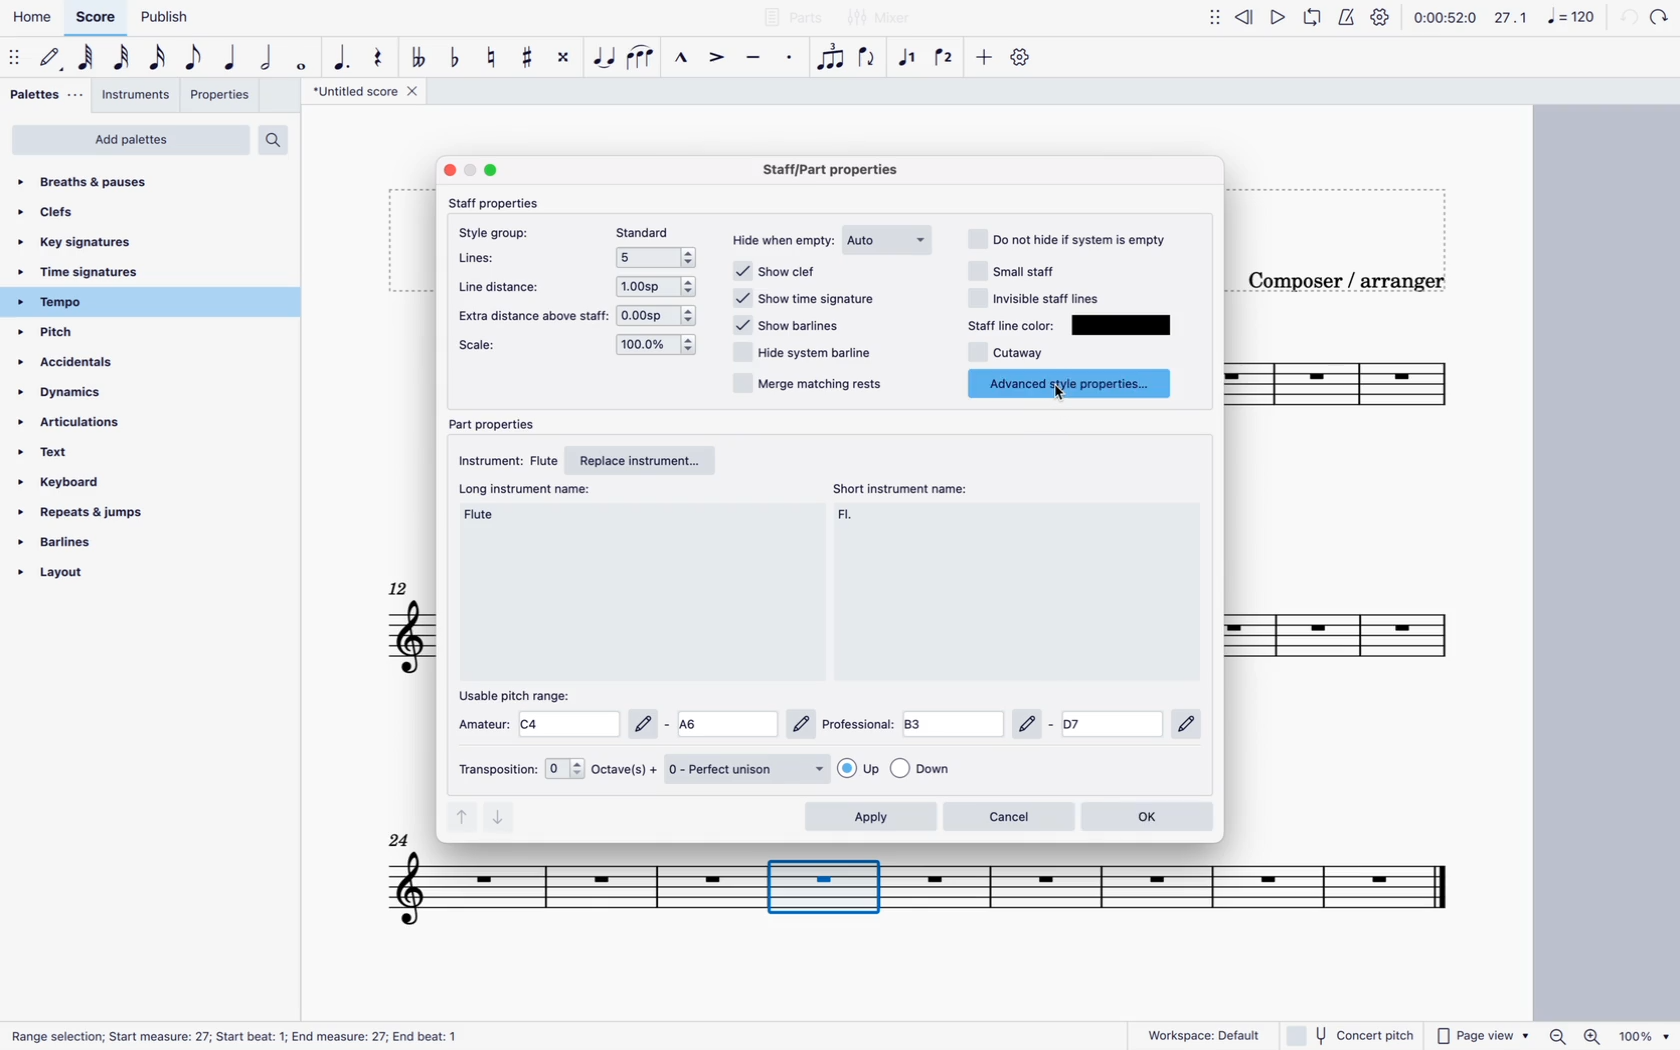 The image size is (1680, 1050). I want to click on layout, so click(137, 573).